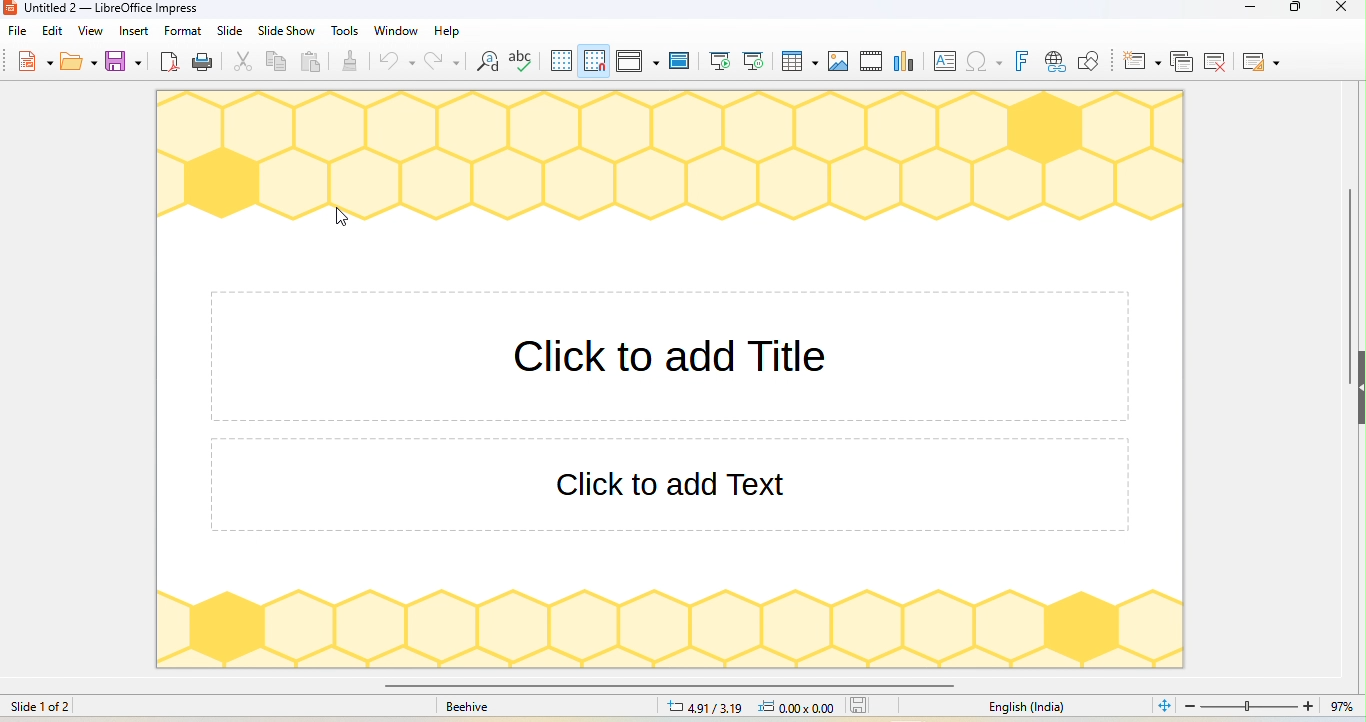  I want to click on English (India), so click(1030, 708).